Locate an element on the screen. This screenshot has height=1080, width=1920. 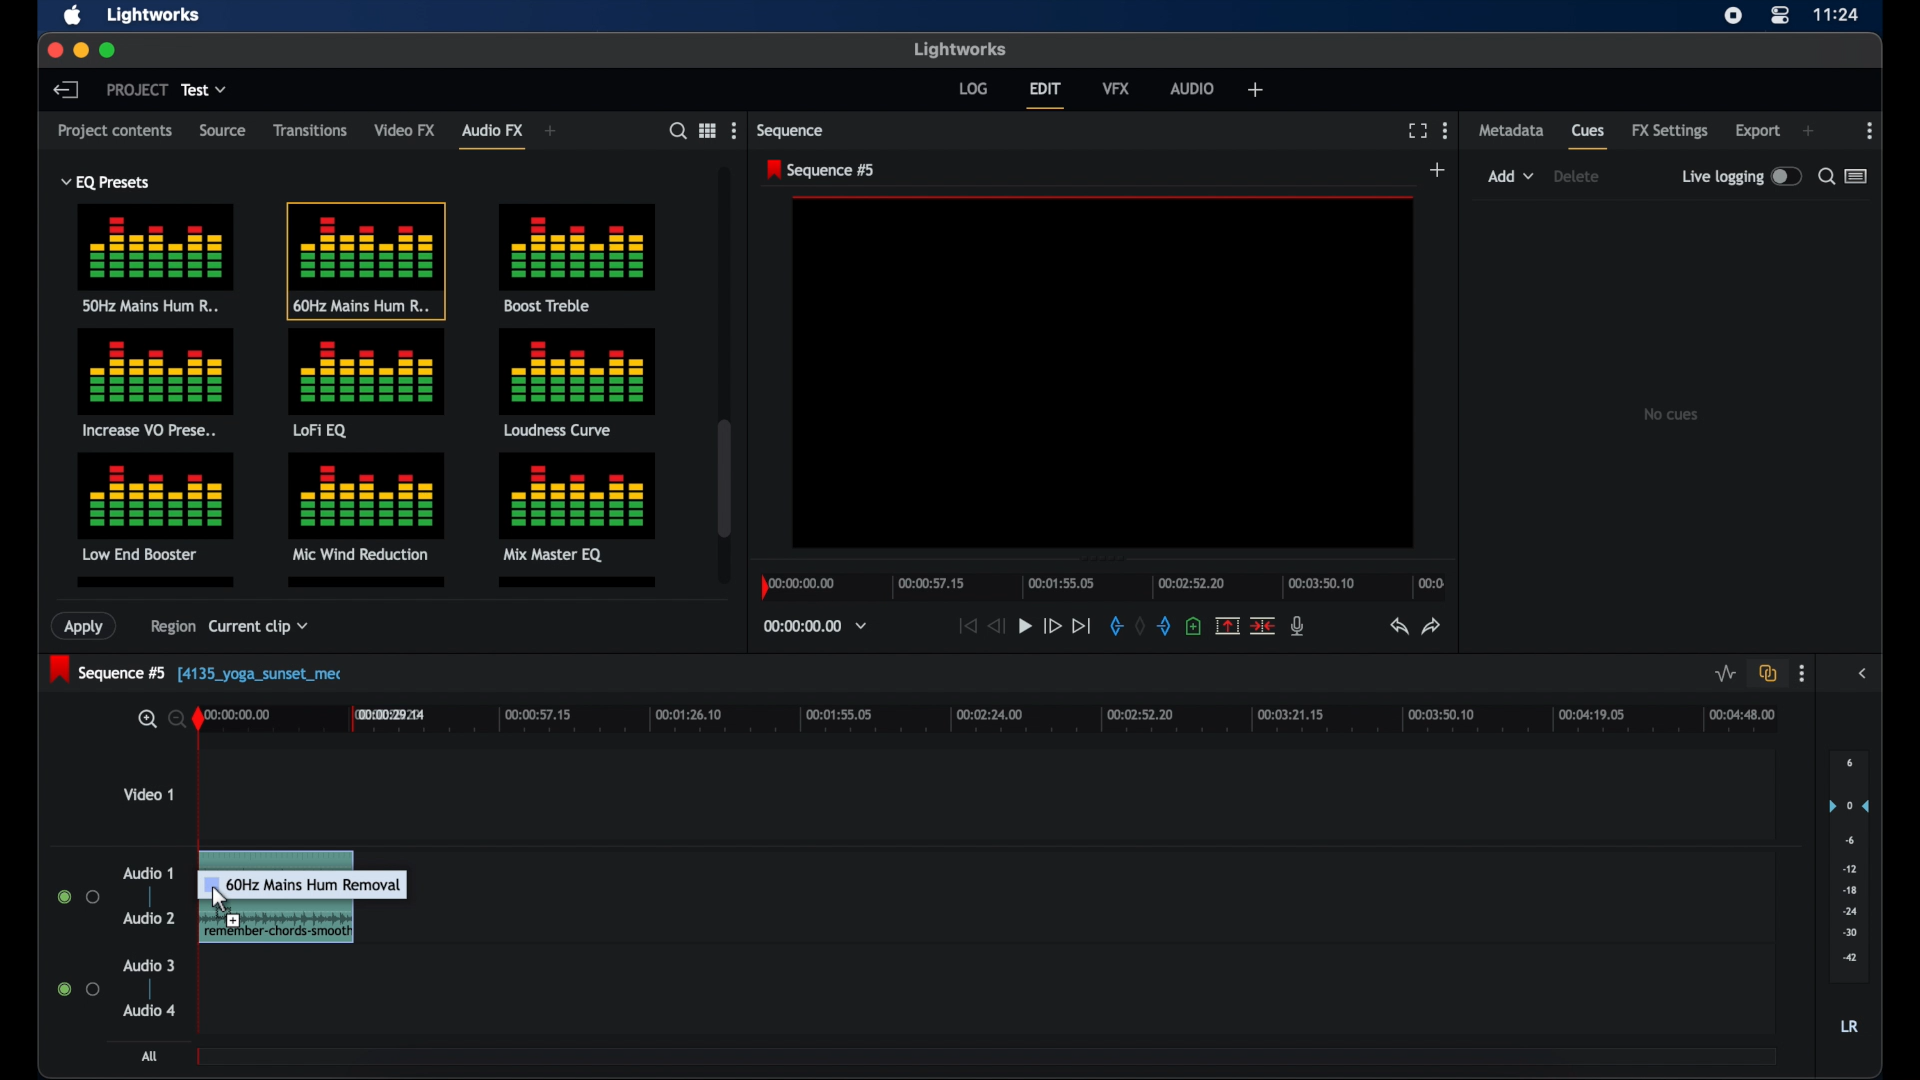
video 1 is located at coordinates (148, 794).